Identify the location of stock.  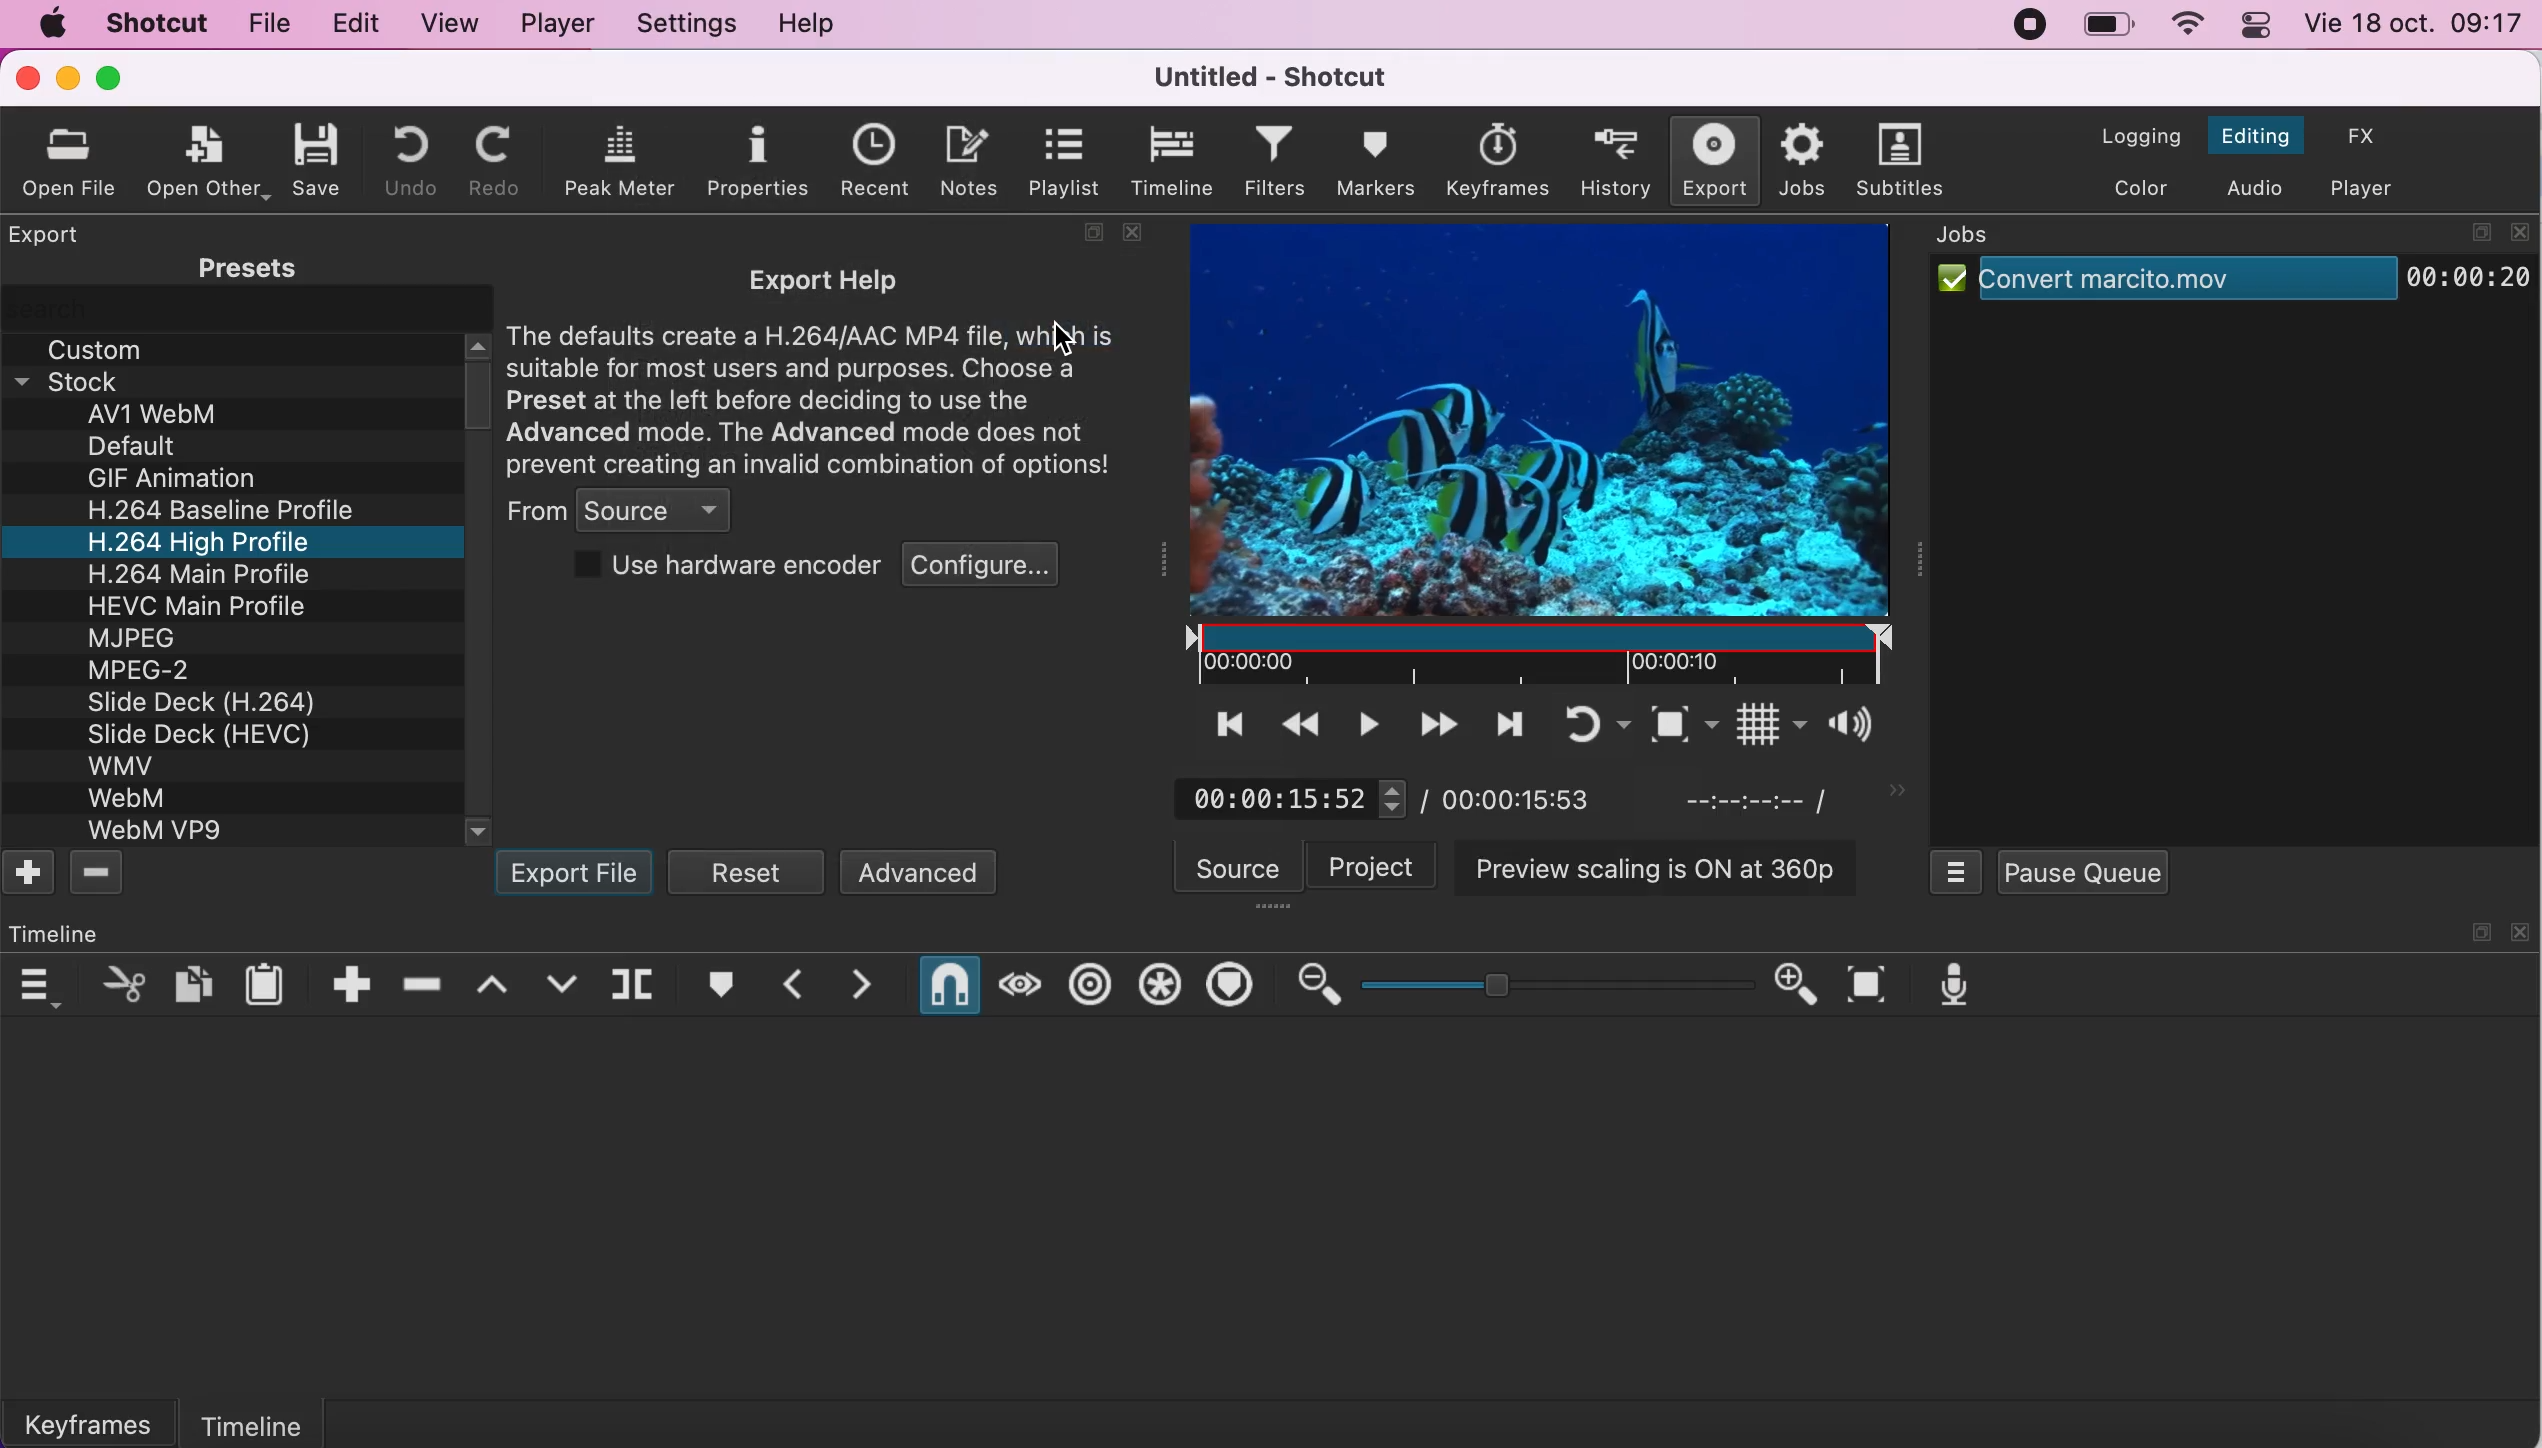
(92, 379).